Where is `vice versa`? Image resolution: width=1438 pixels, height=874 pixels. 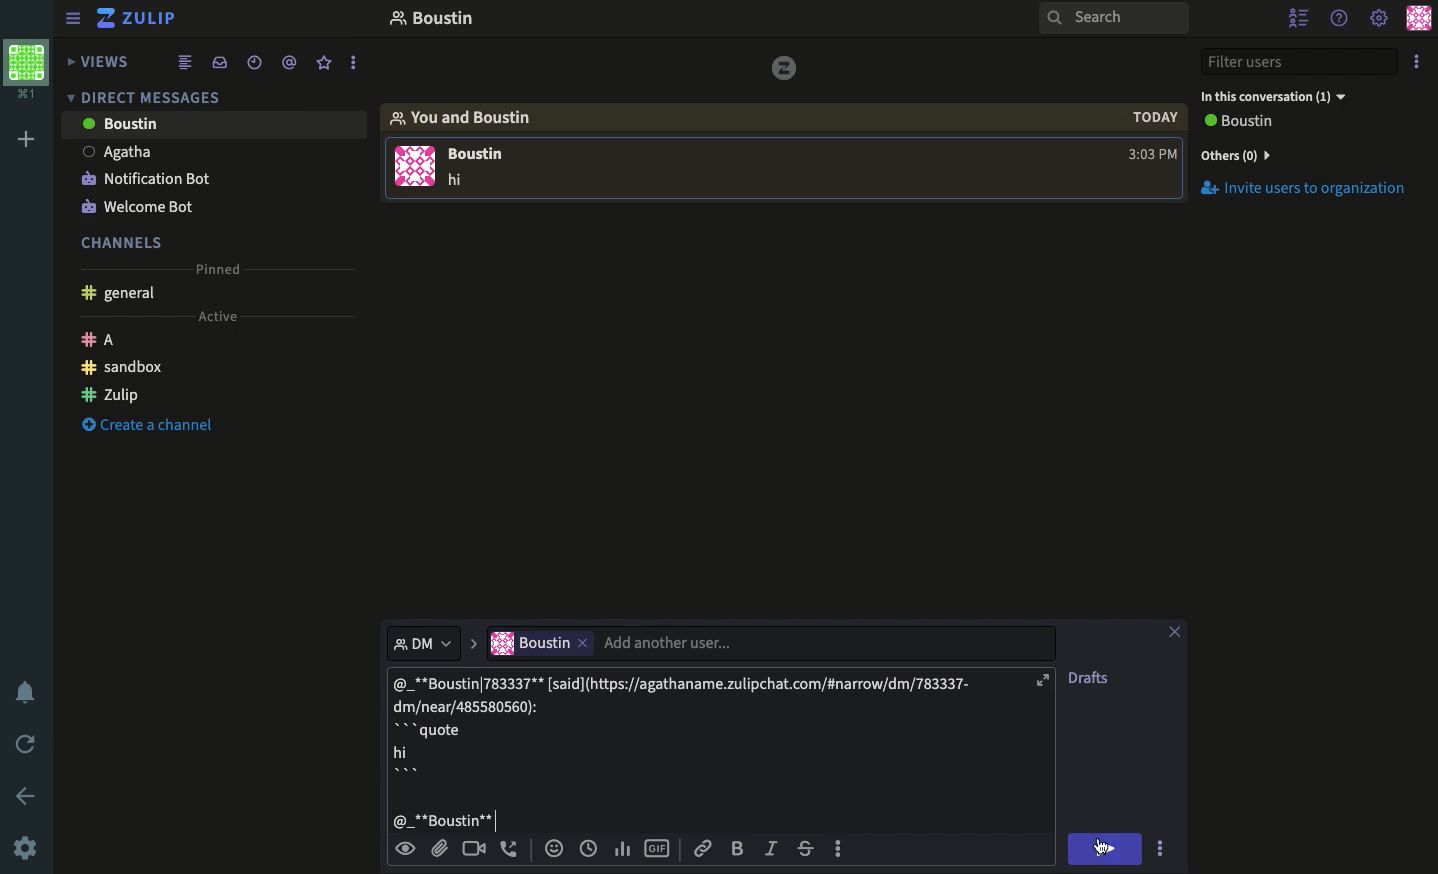 vice versa is located at coordinates (783, 66).